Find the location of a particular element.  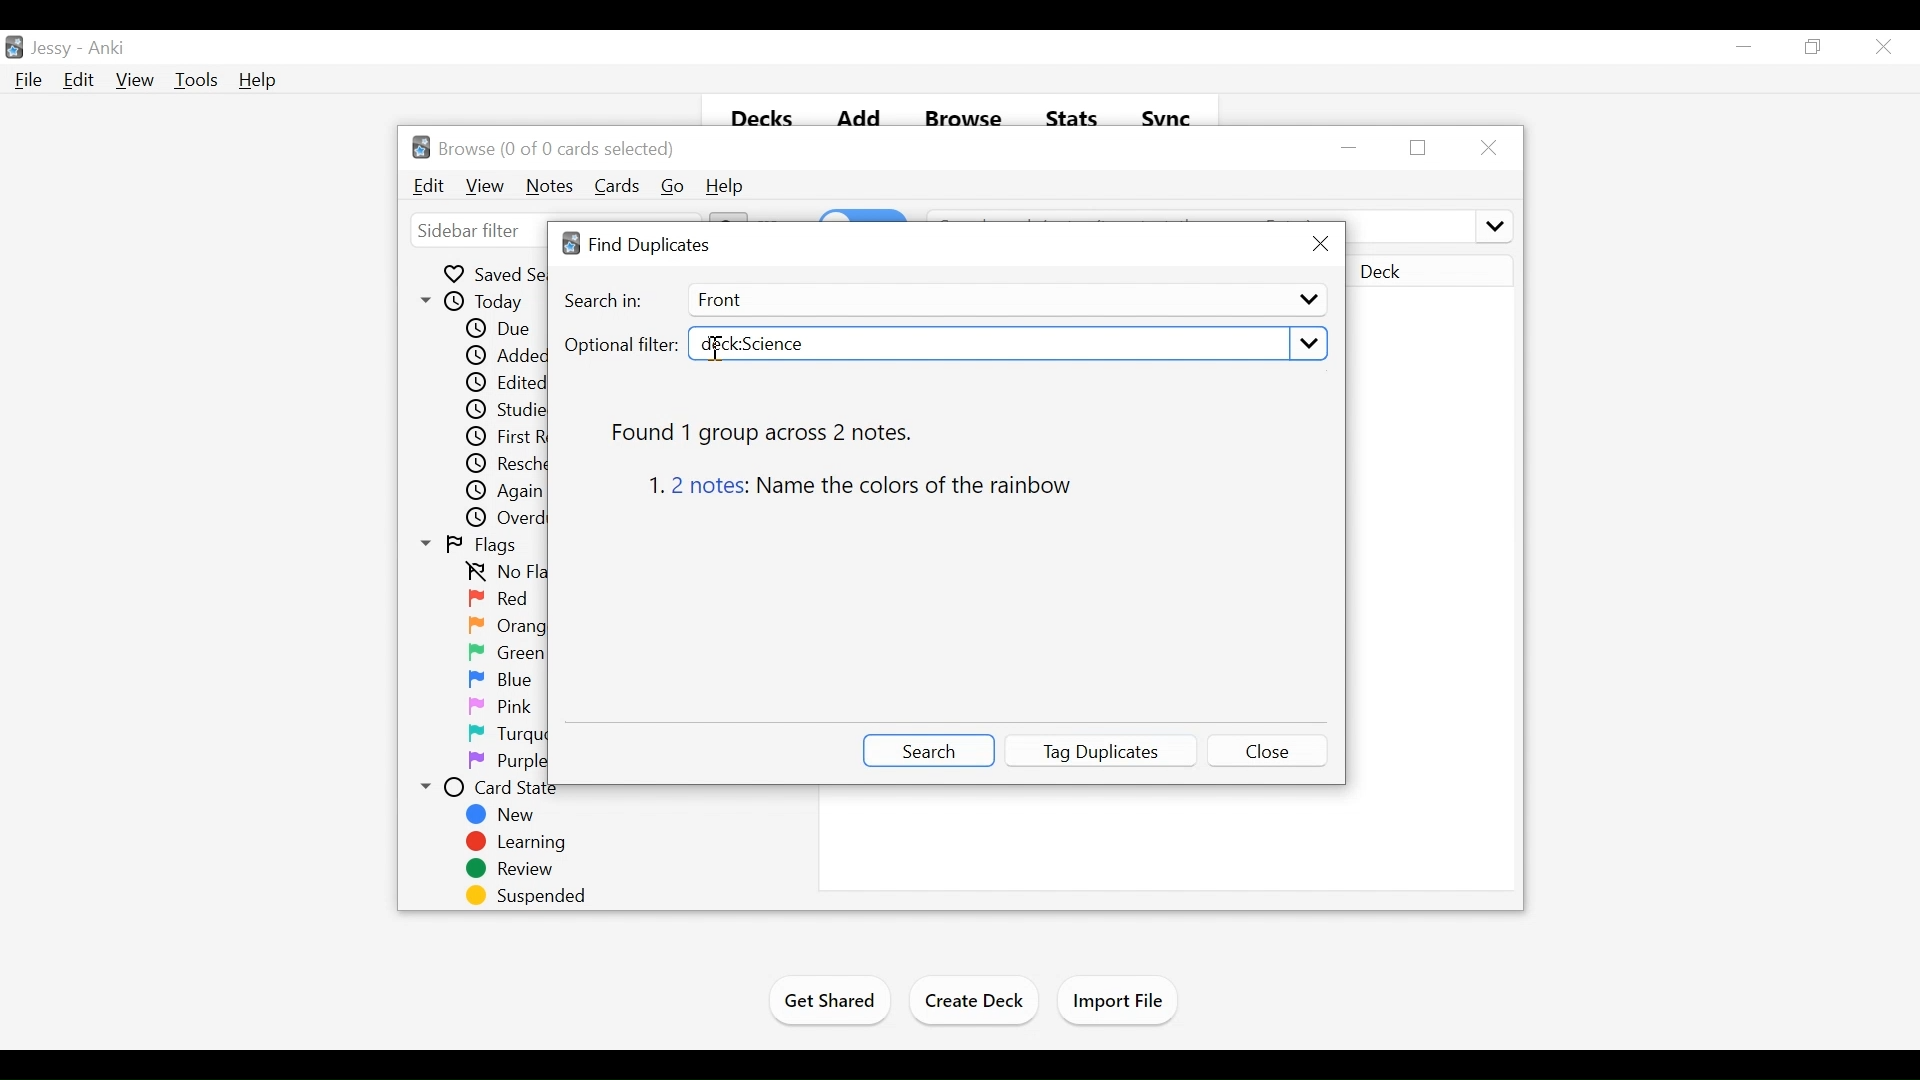

Number of duplicates found is located at coordinates (773, 431).